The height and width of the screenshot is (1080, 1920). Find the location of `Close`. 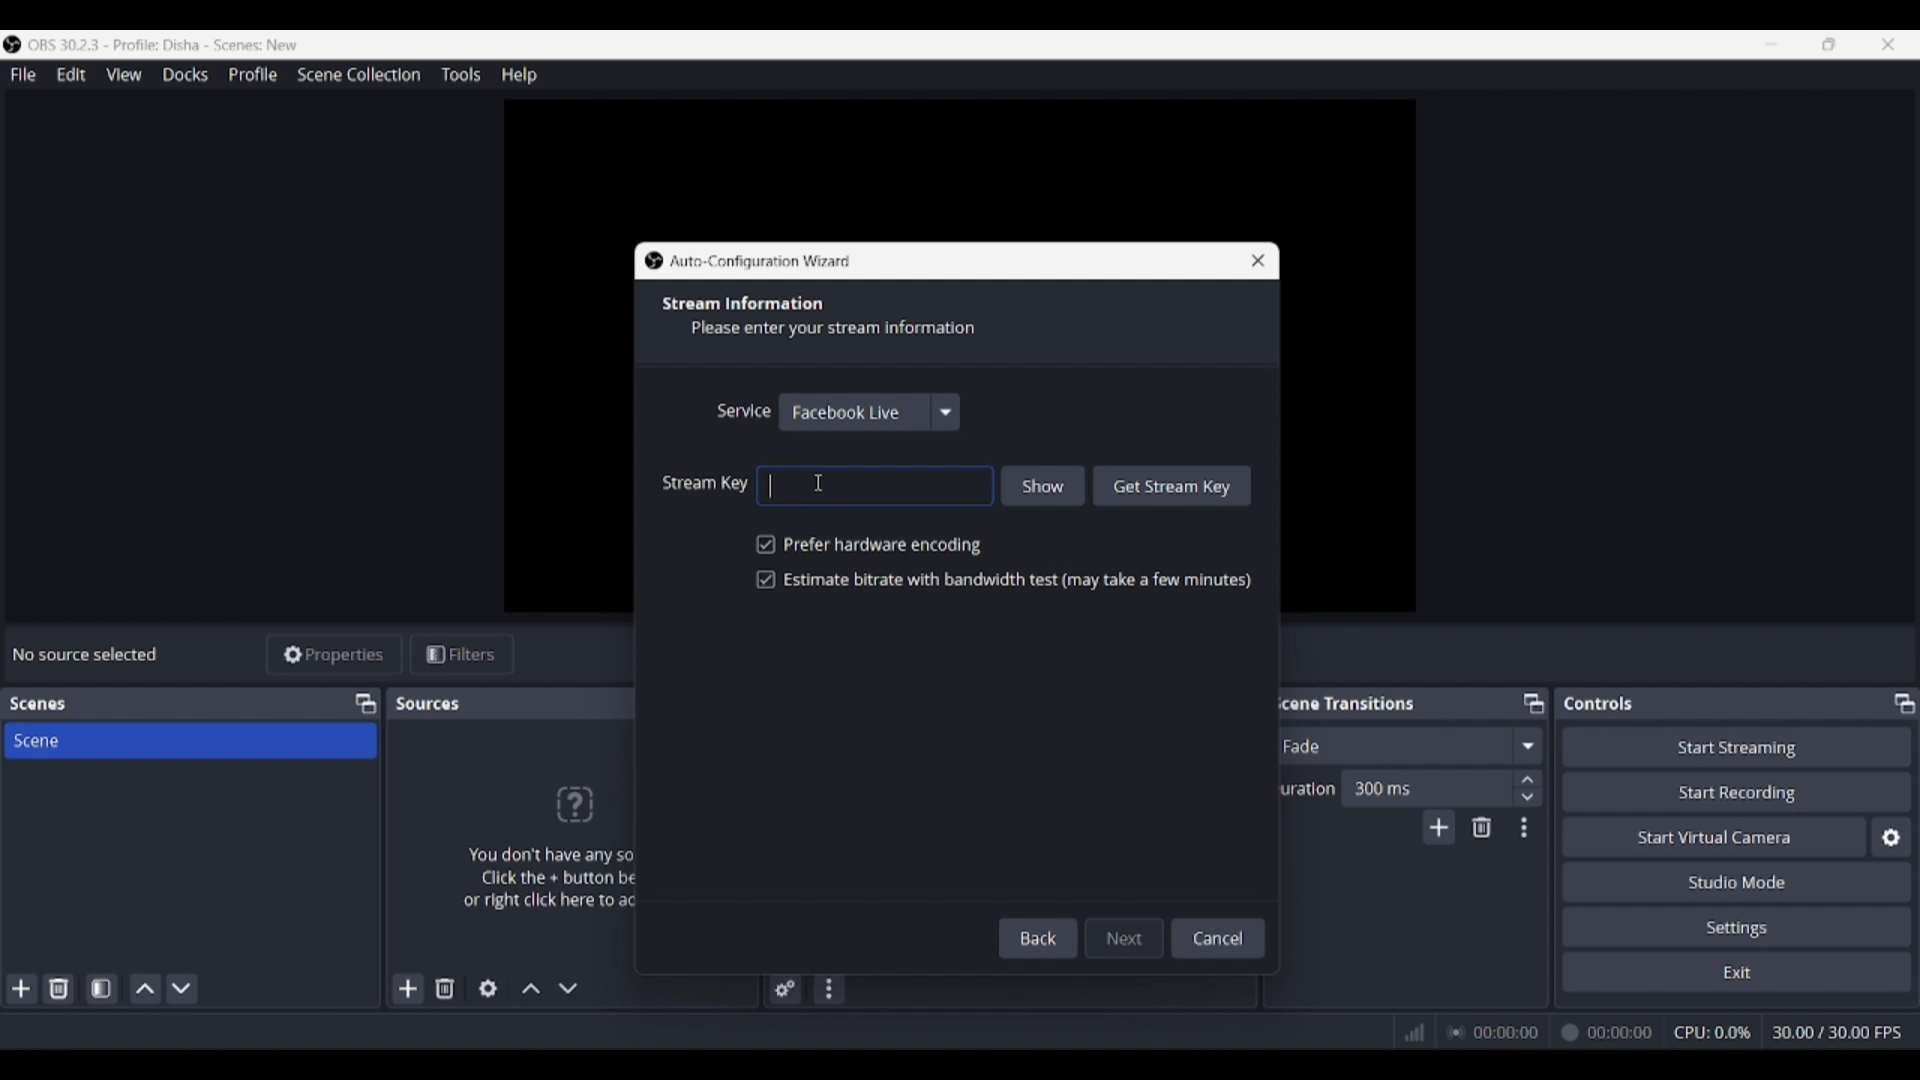

Close is located at coordinates (1250, 259).